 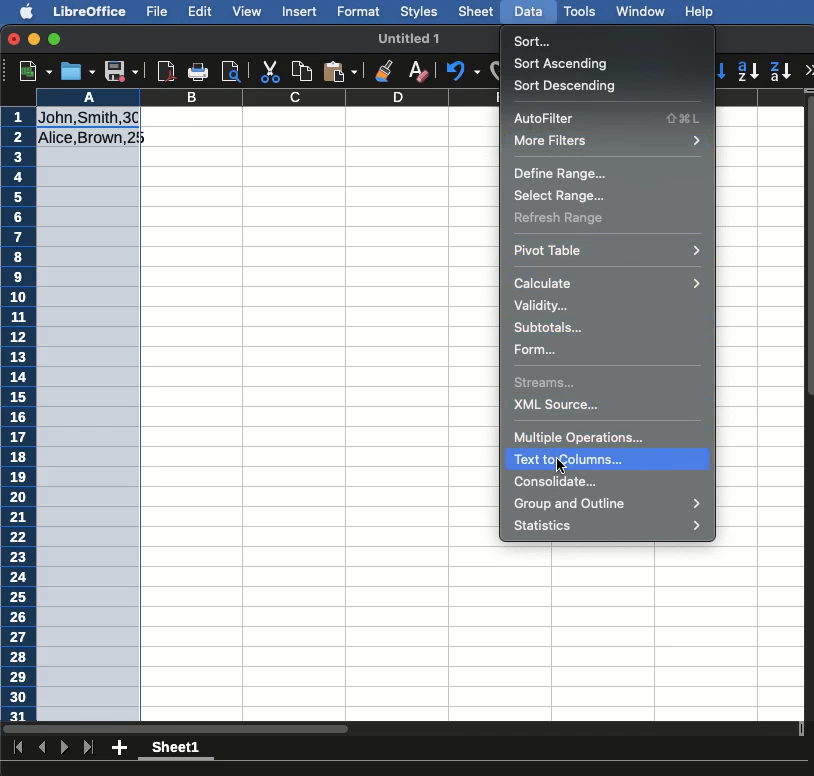 I want to click on Name, so click(x=413, y=40).